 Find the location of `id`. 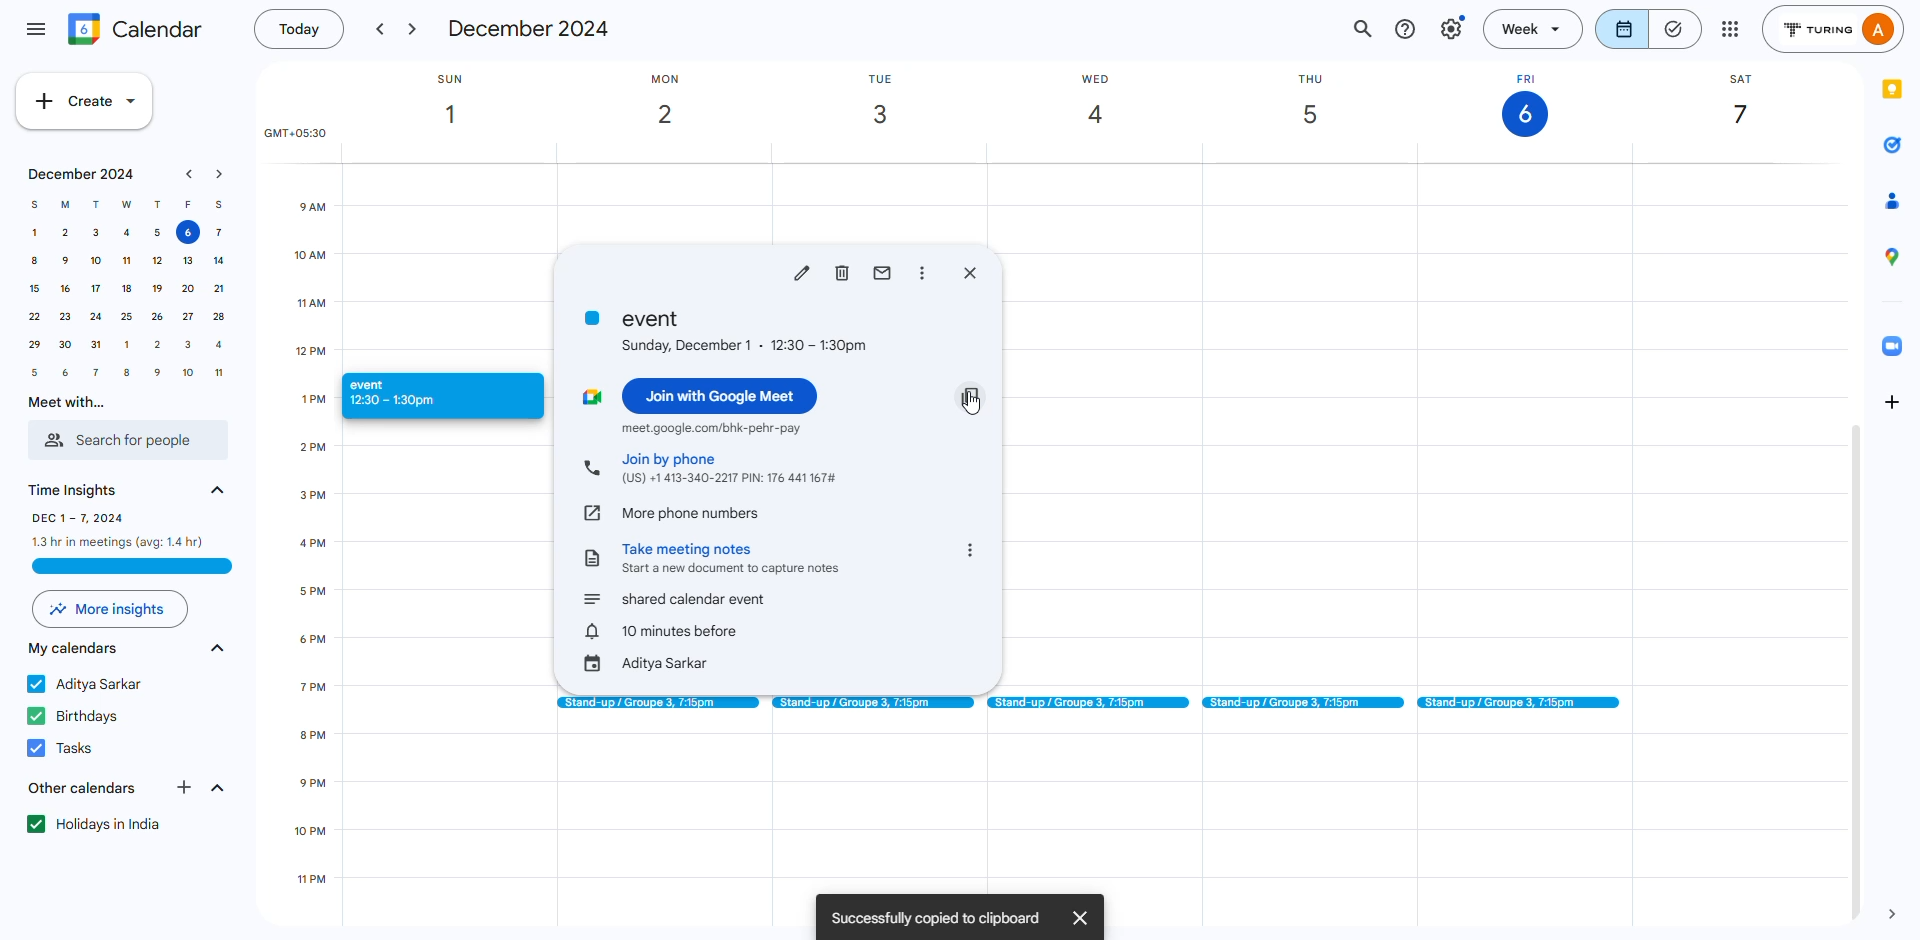

id is located at coordinates (648, 664).